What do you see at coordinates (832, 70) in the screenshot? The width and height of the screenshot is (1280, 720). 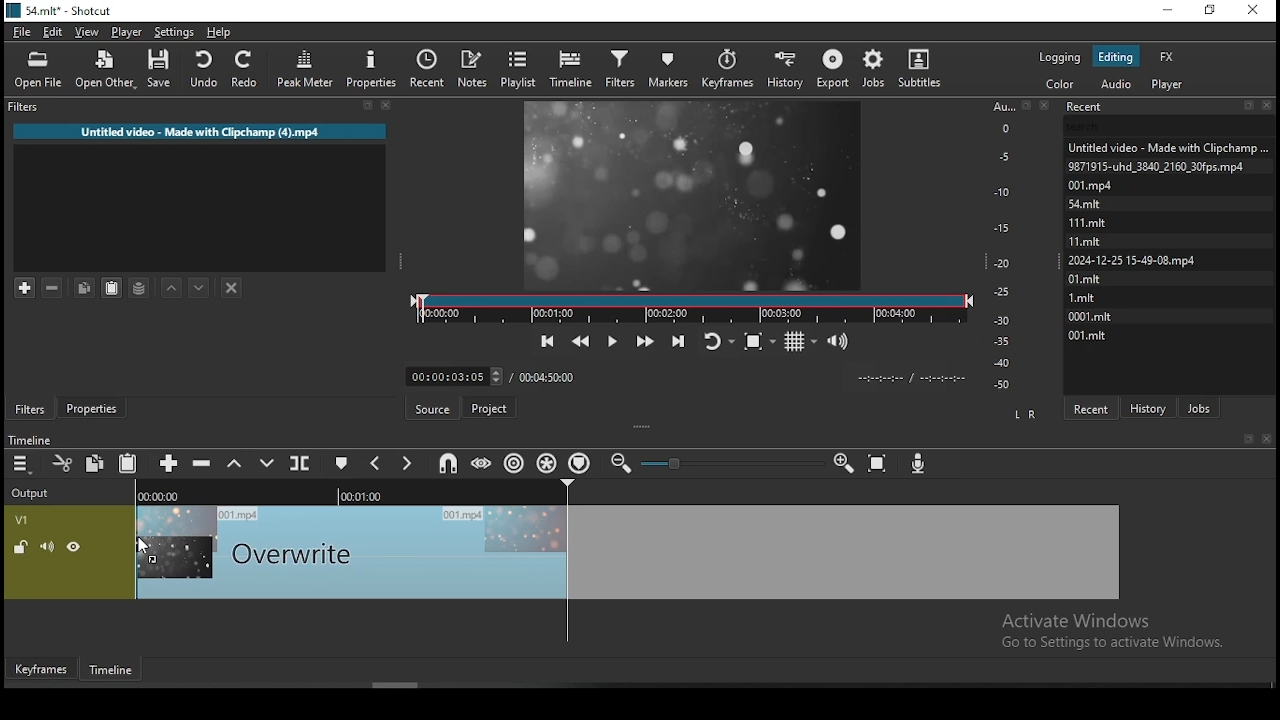 I see `export` at bounding box center [832, 70].